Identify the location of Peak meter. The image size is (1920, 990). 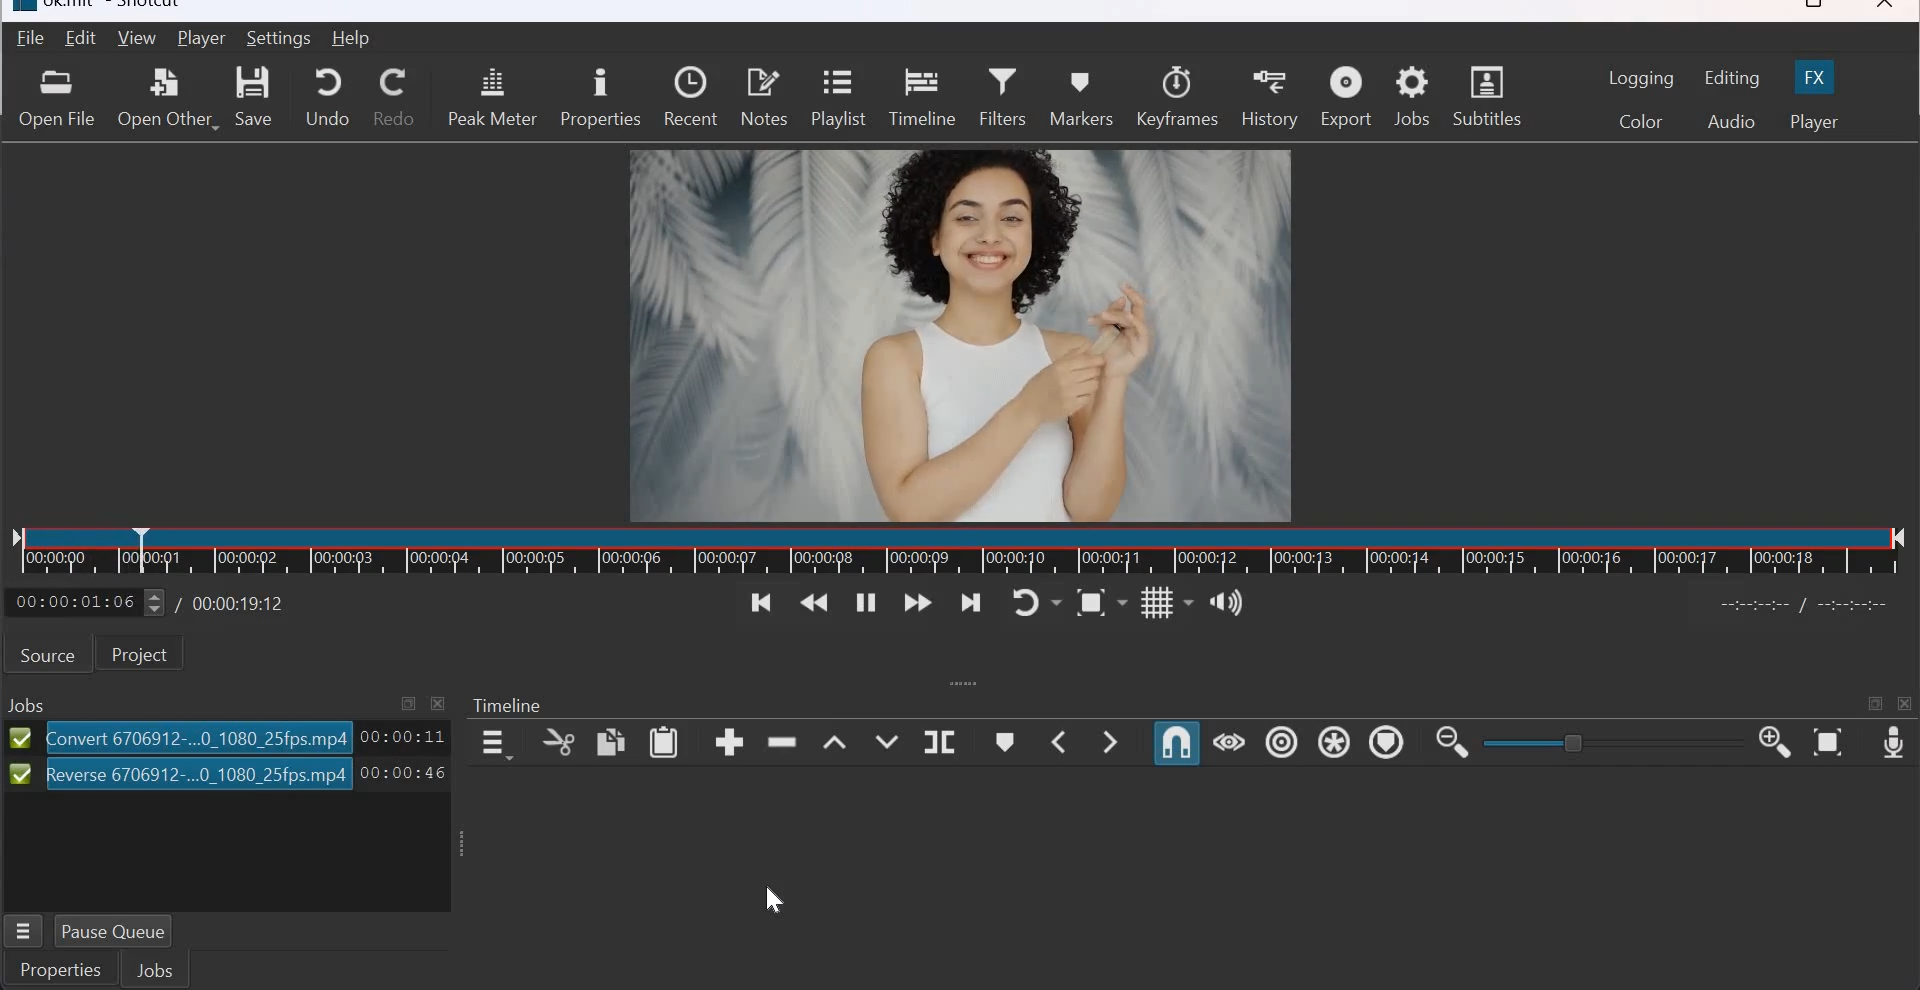
(492, 97).